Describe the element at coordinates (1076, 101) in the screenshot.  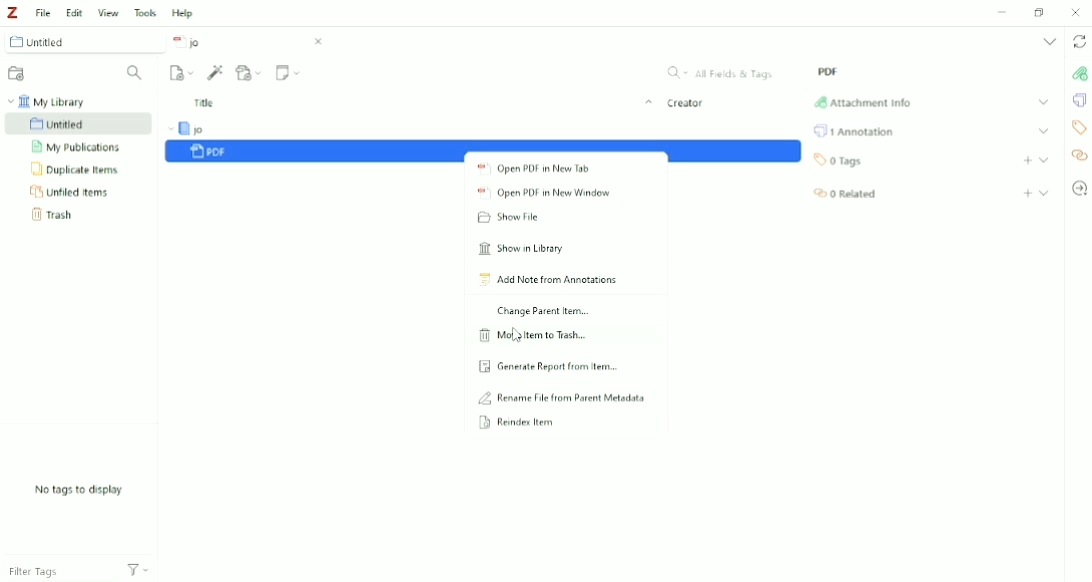
I see `Annotations` at that location.